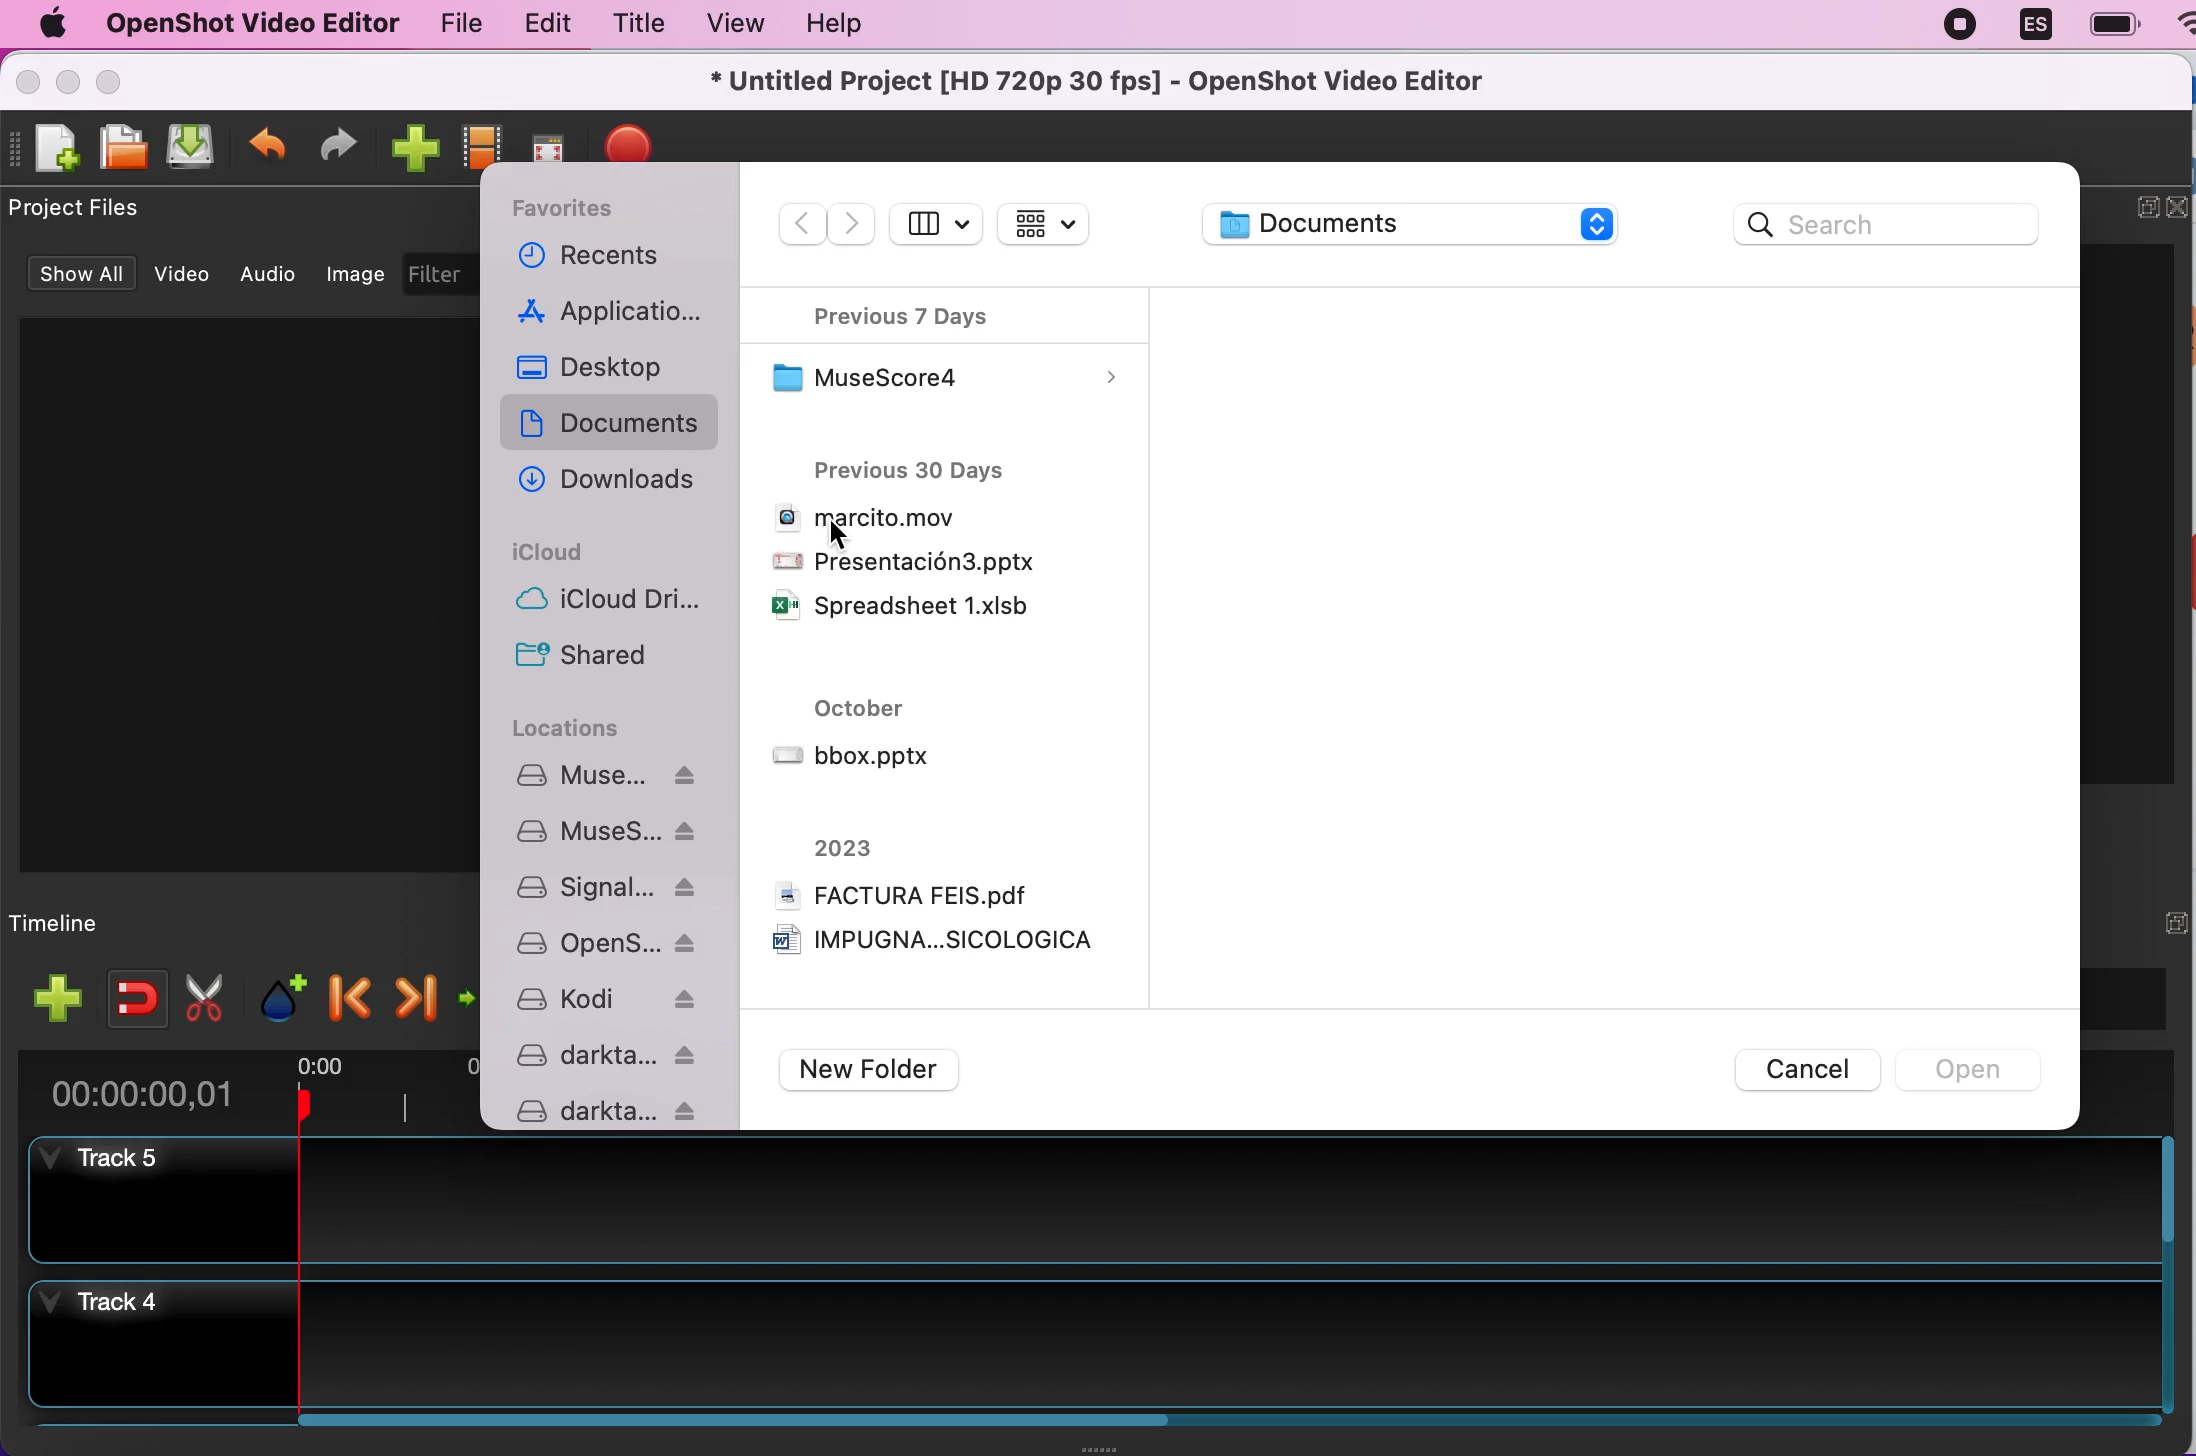 Image resolution: width=2196 pixels, height=1456 pixels. I want to click on redo, so click(340, 147).